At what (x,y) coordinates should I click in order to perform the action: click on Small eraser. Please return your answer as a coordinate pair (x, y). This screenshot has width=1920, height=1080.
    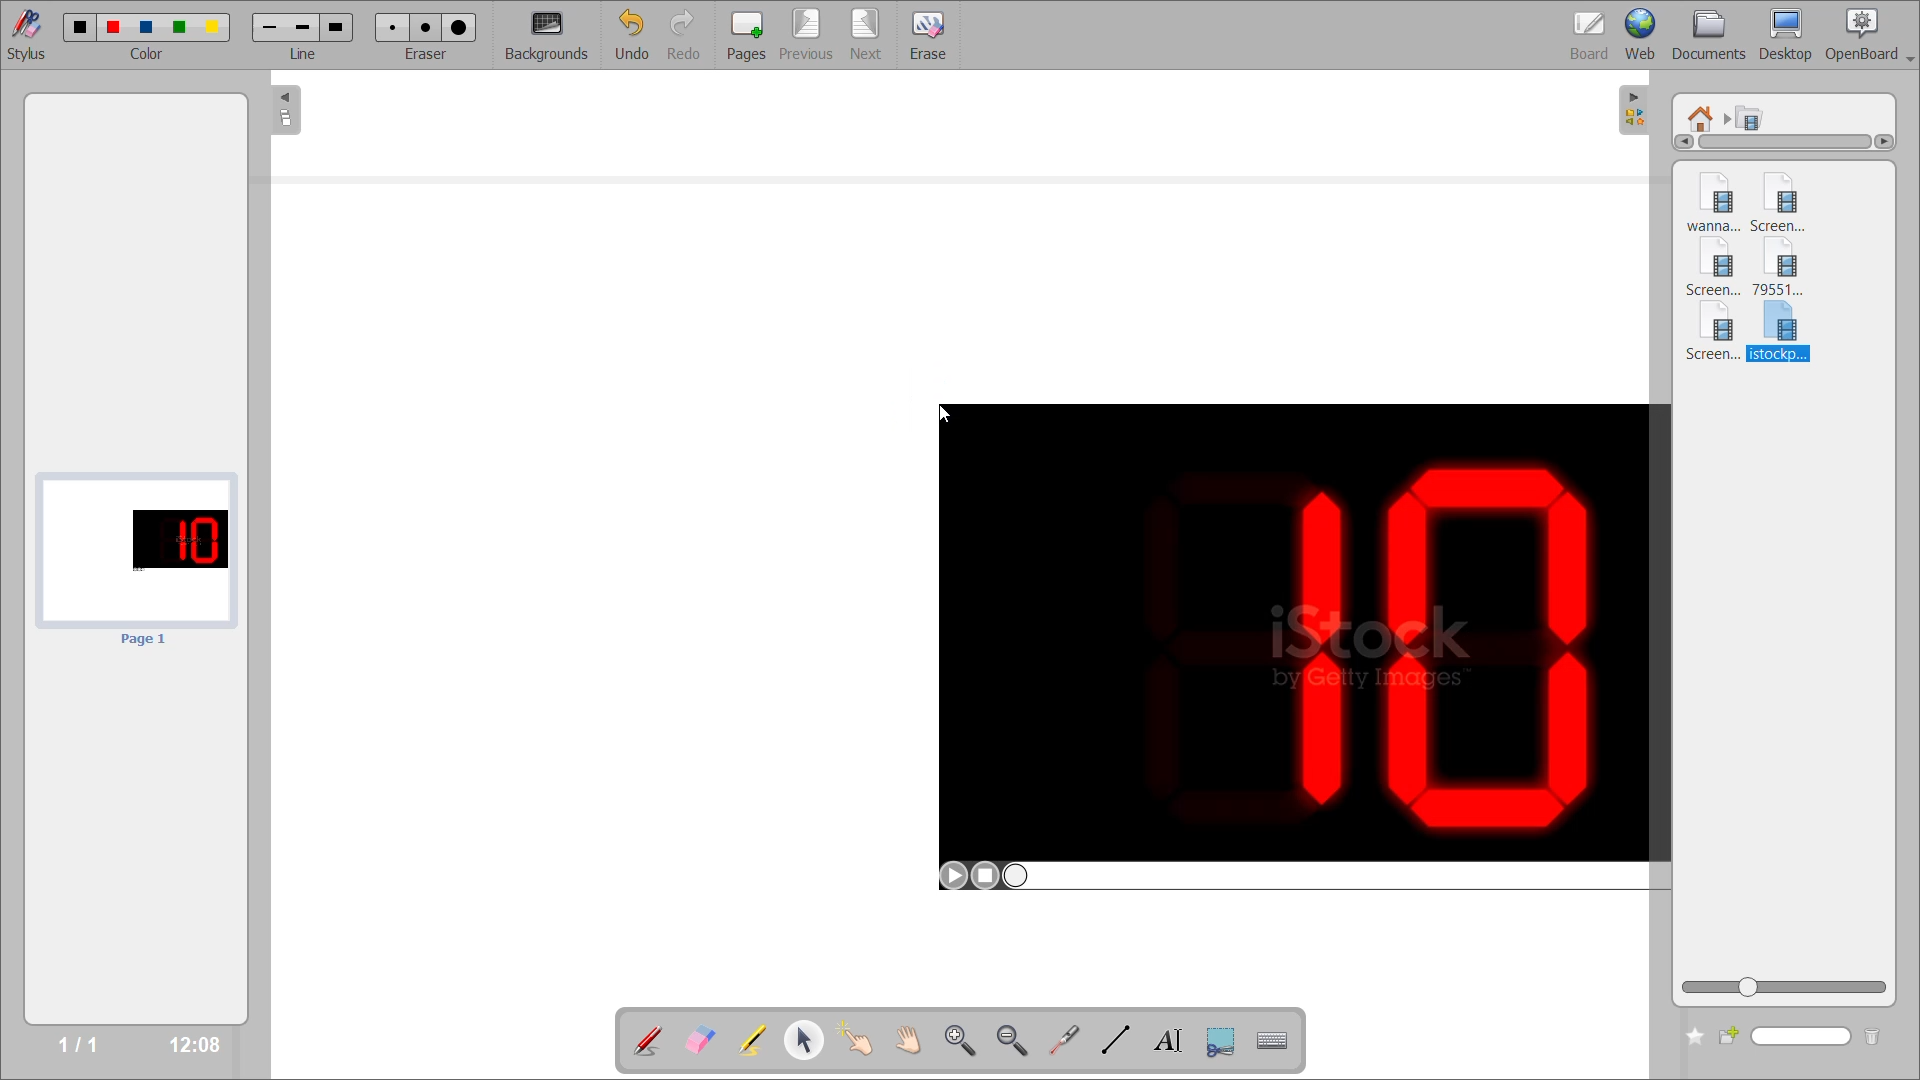
    Looking at the image, I should click on (393, 27).